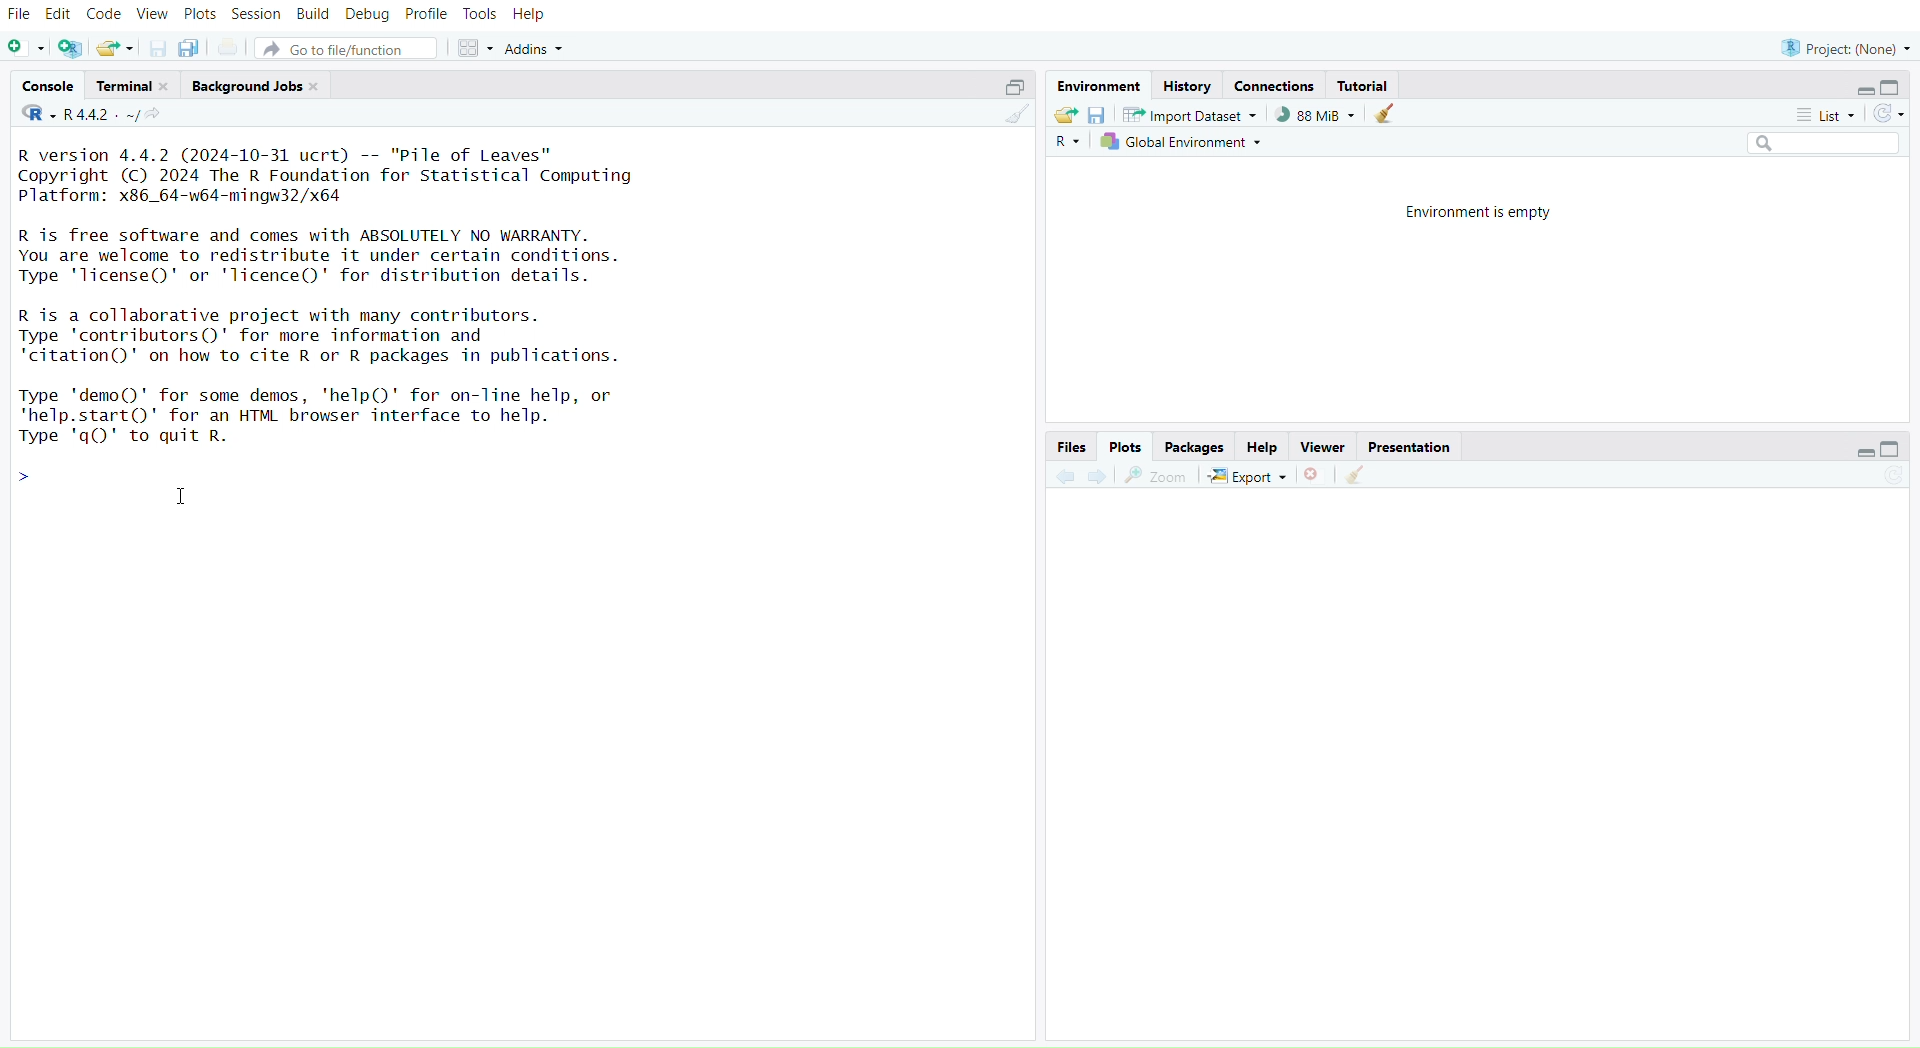  Describe the element at coordinates (1823, 115) in the screenshot. I see `list` at that location.